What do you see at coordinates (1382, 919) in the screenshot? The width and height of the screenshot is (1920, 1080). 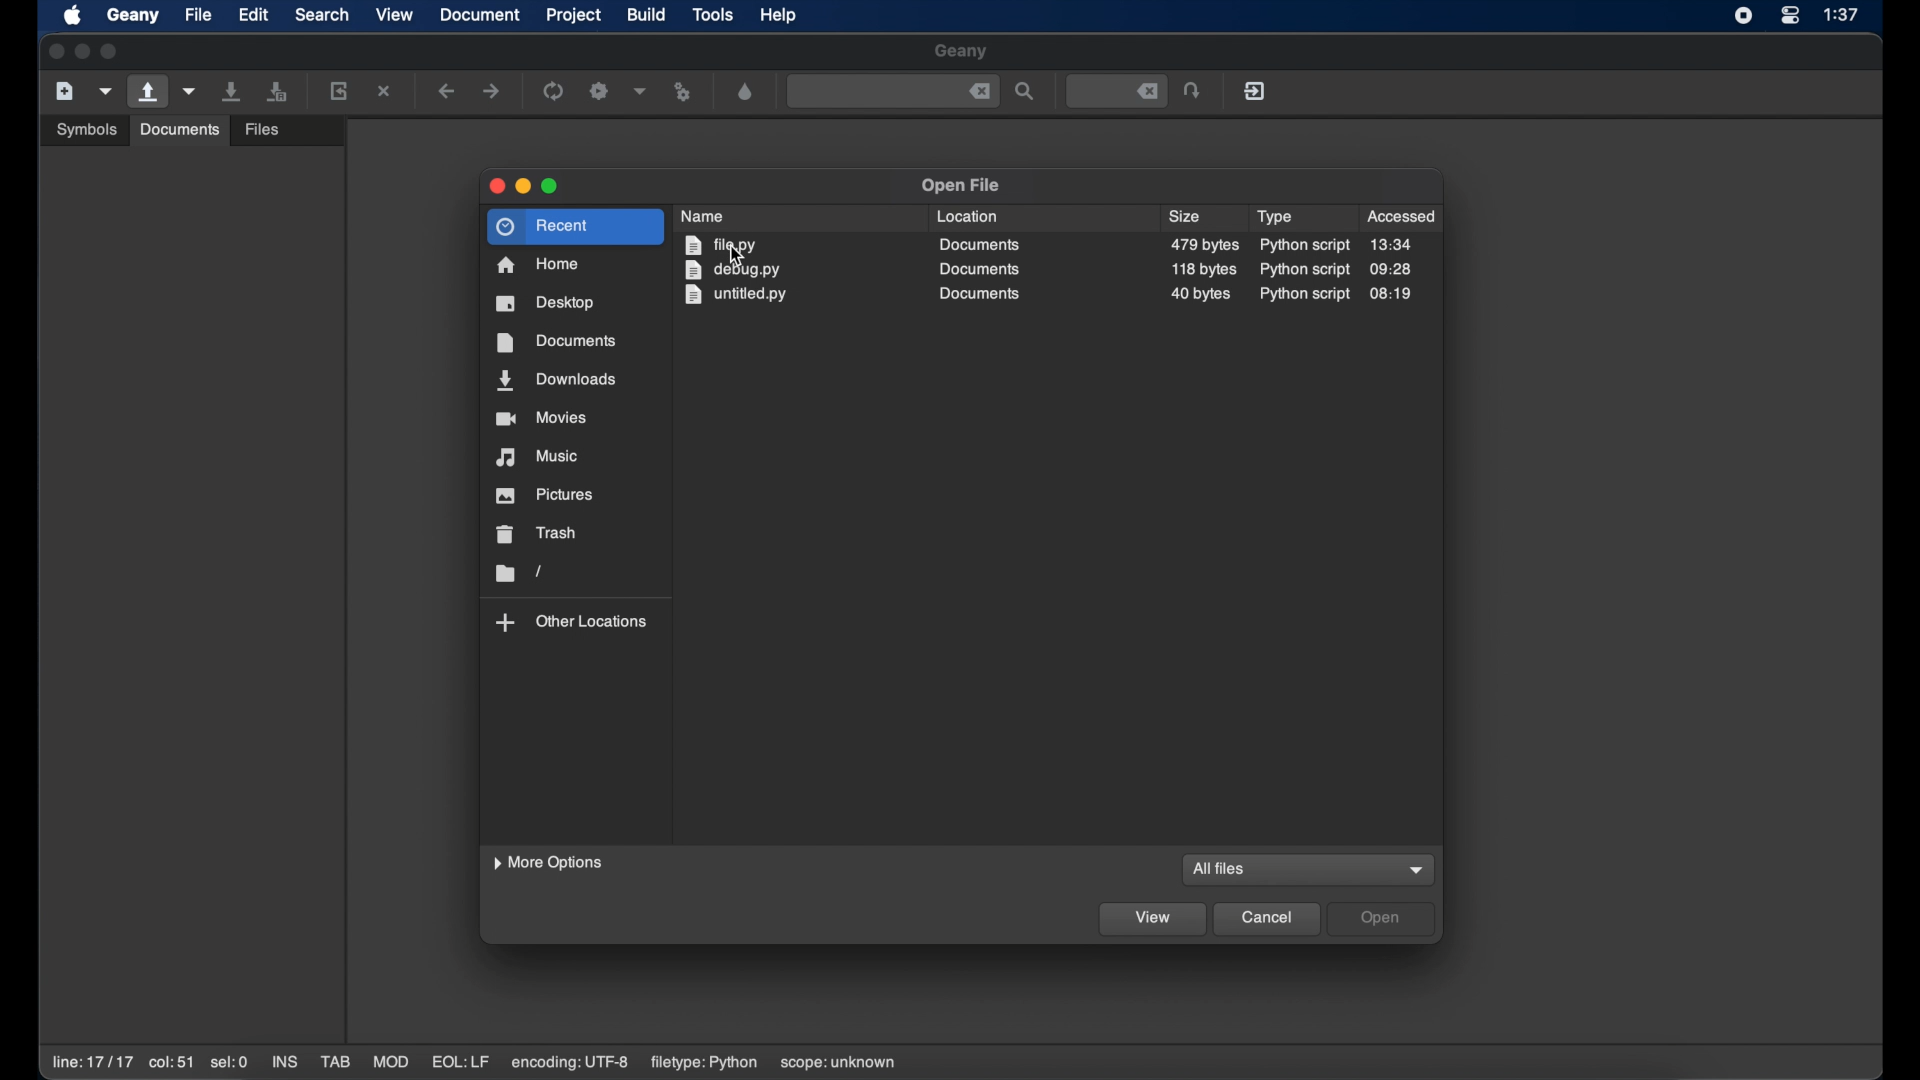 I see `open` at bounding box center [1382, 919].